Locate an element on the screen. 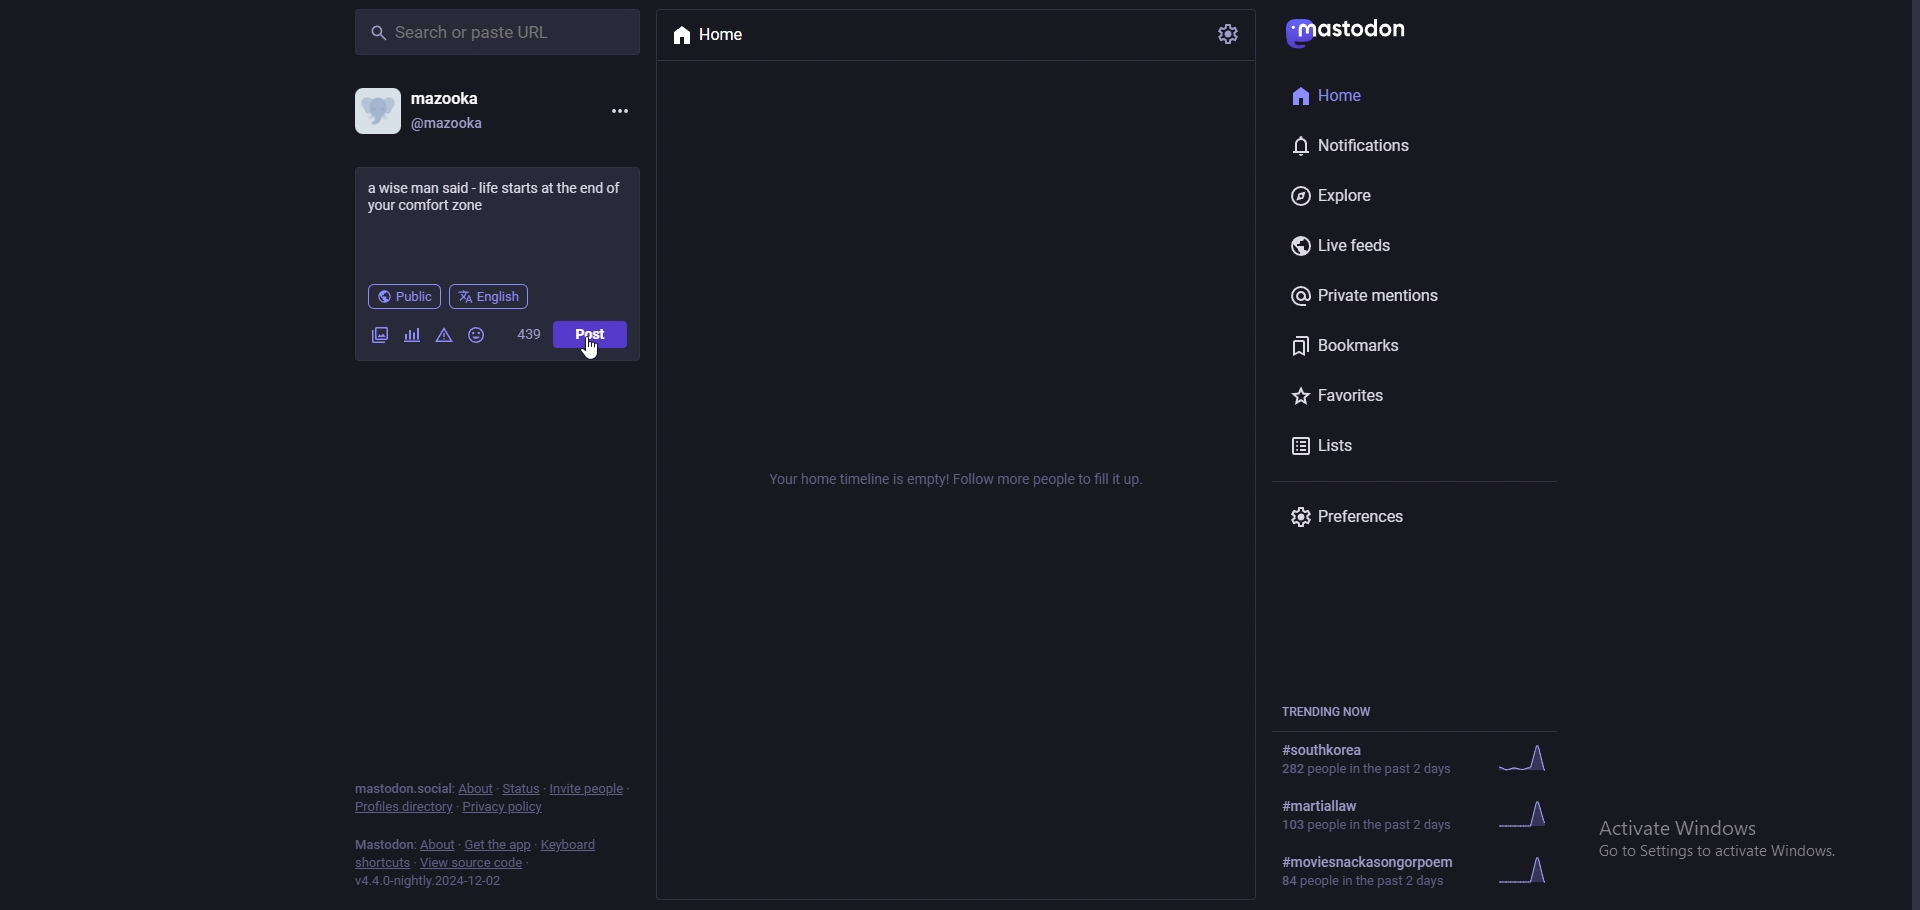  trending is located at coordinates (1418, 757).